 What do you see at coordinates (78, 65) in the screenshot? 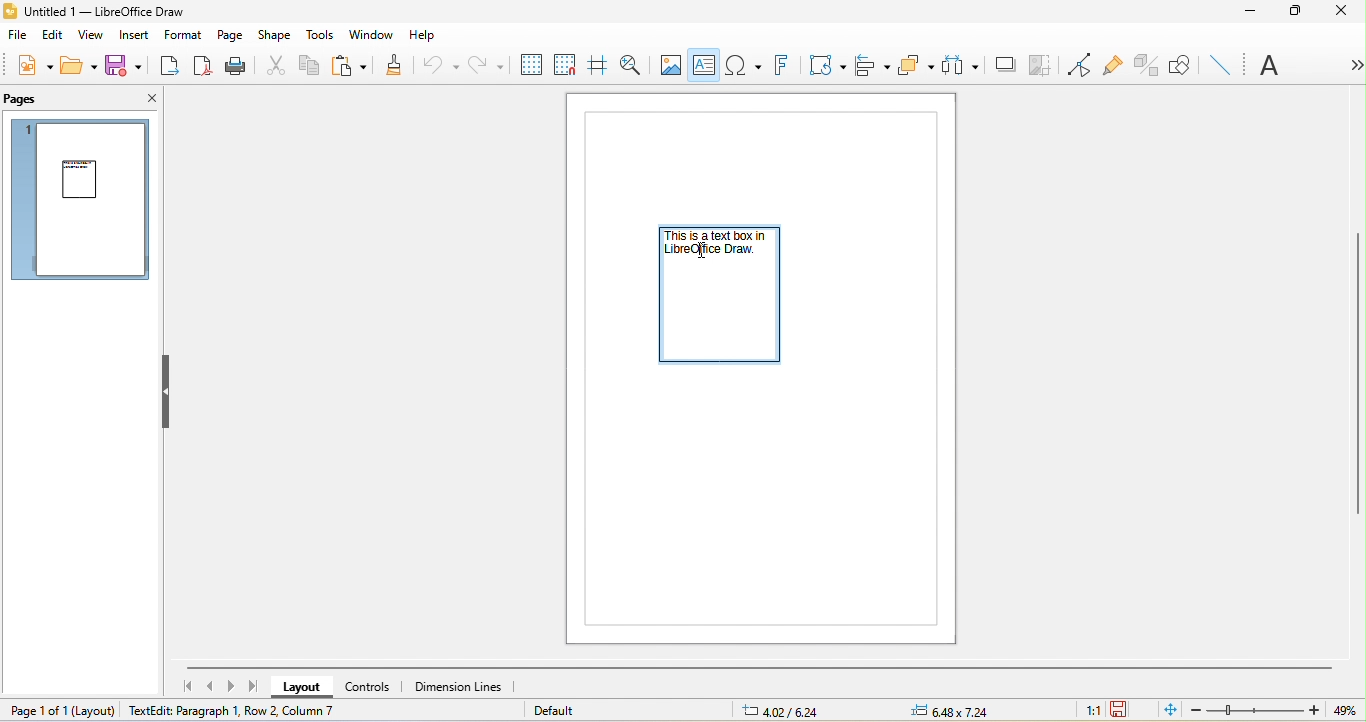
I see `open` at bounding box center [78, 65].